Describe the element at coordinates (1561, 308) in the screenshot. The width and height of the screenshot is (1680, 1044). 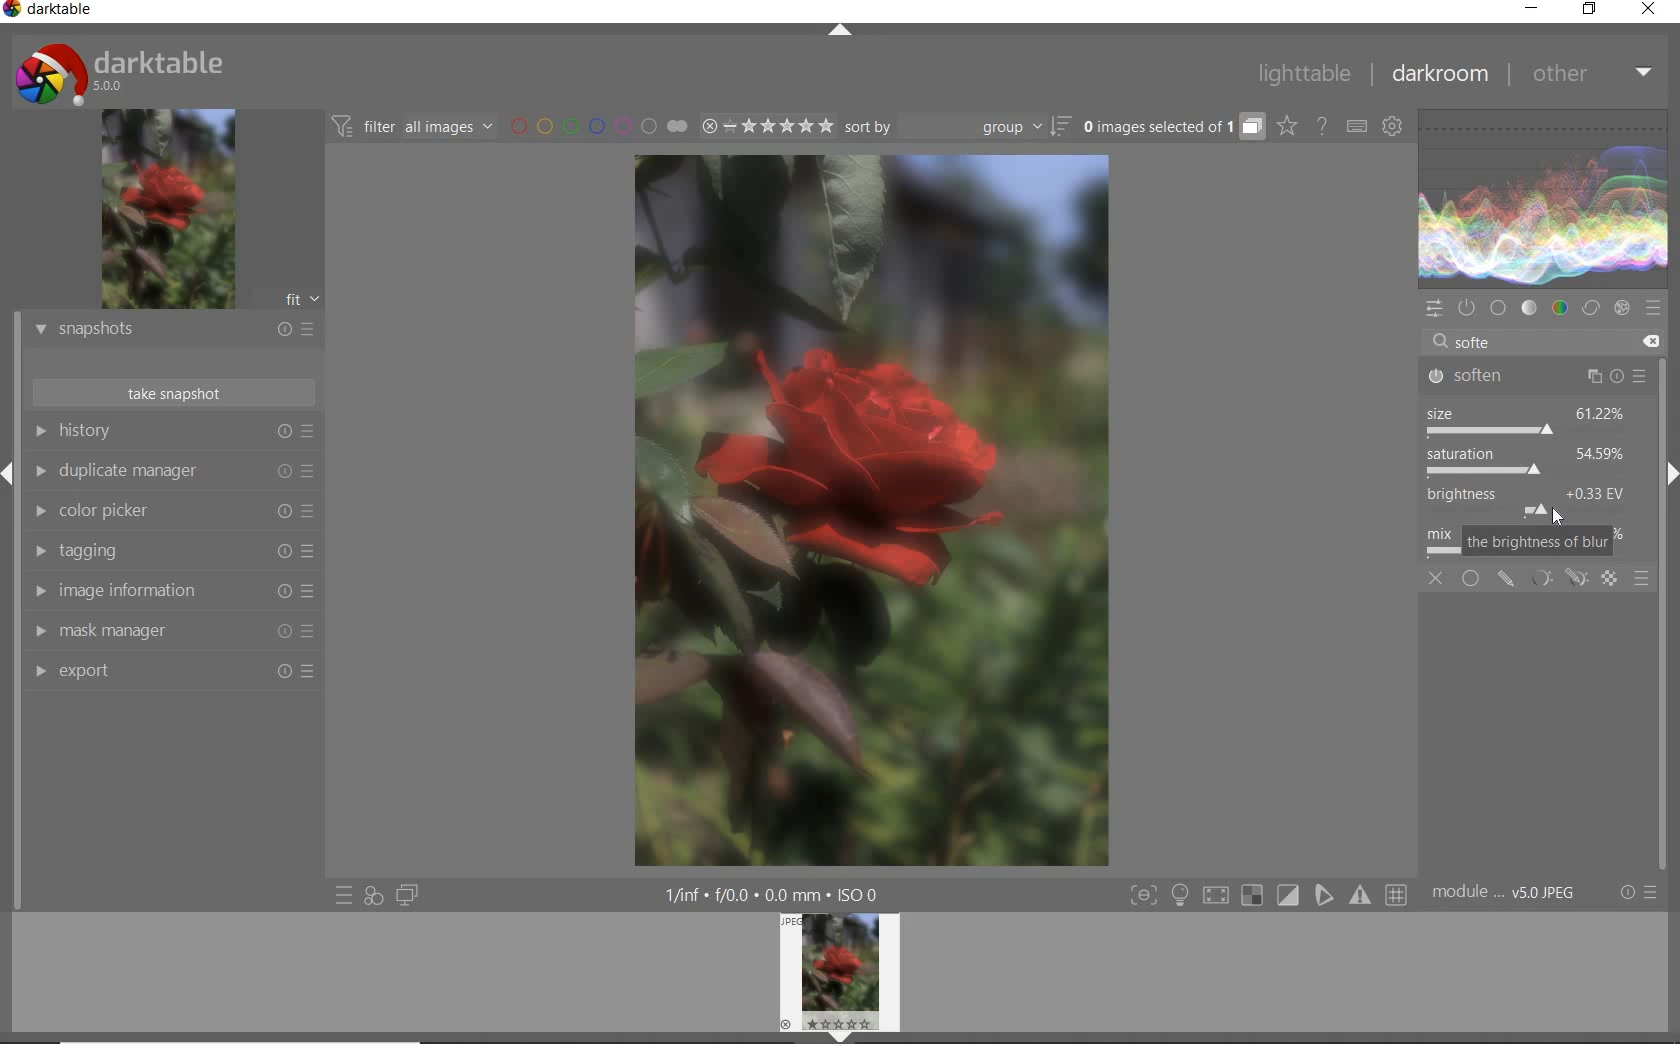
I see `color` at that location.